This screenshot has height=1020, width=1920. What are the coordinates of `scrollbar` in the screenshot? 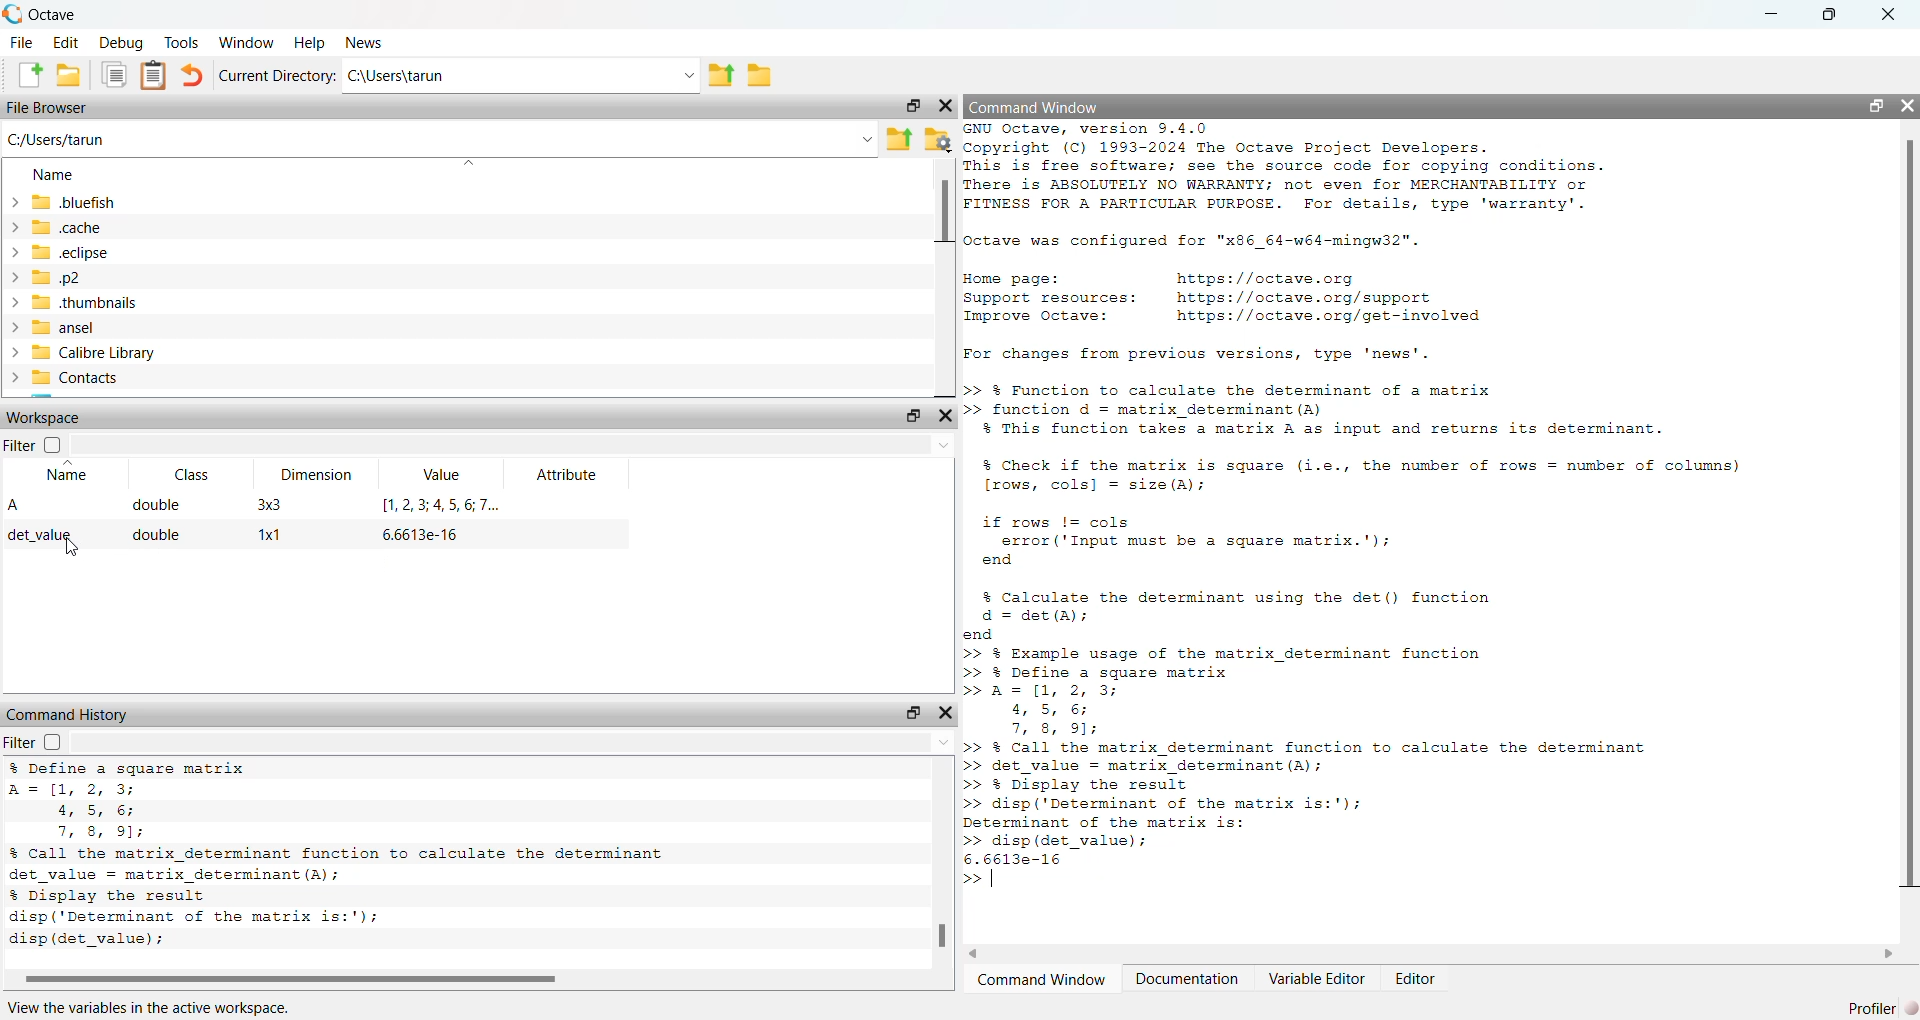 It's located at (1432, 953).